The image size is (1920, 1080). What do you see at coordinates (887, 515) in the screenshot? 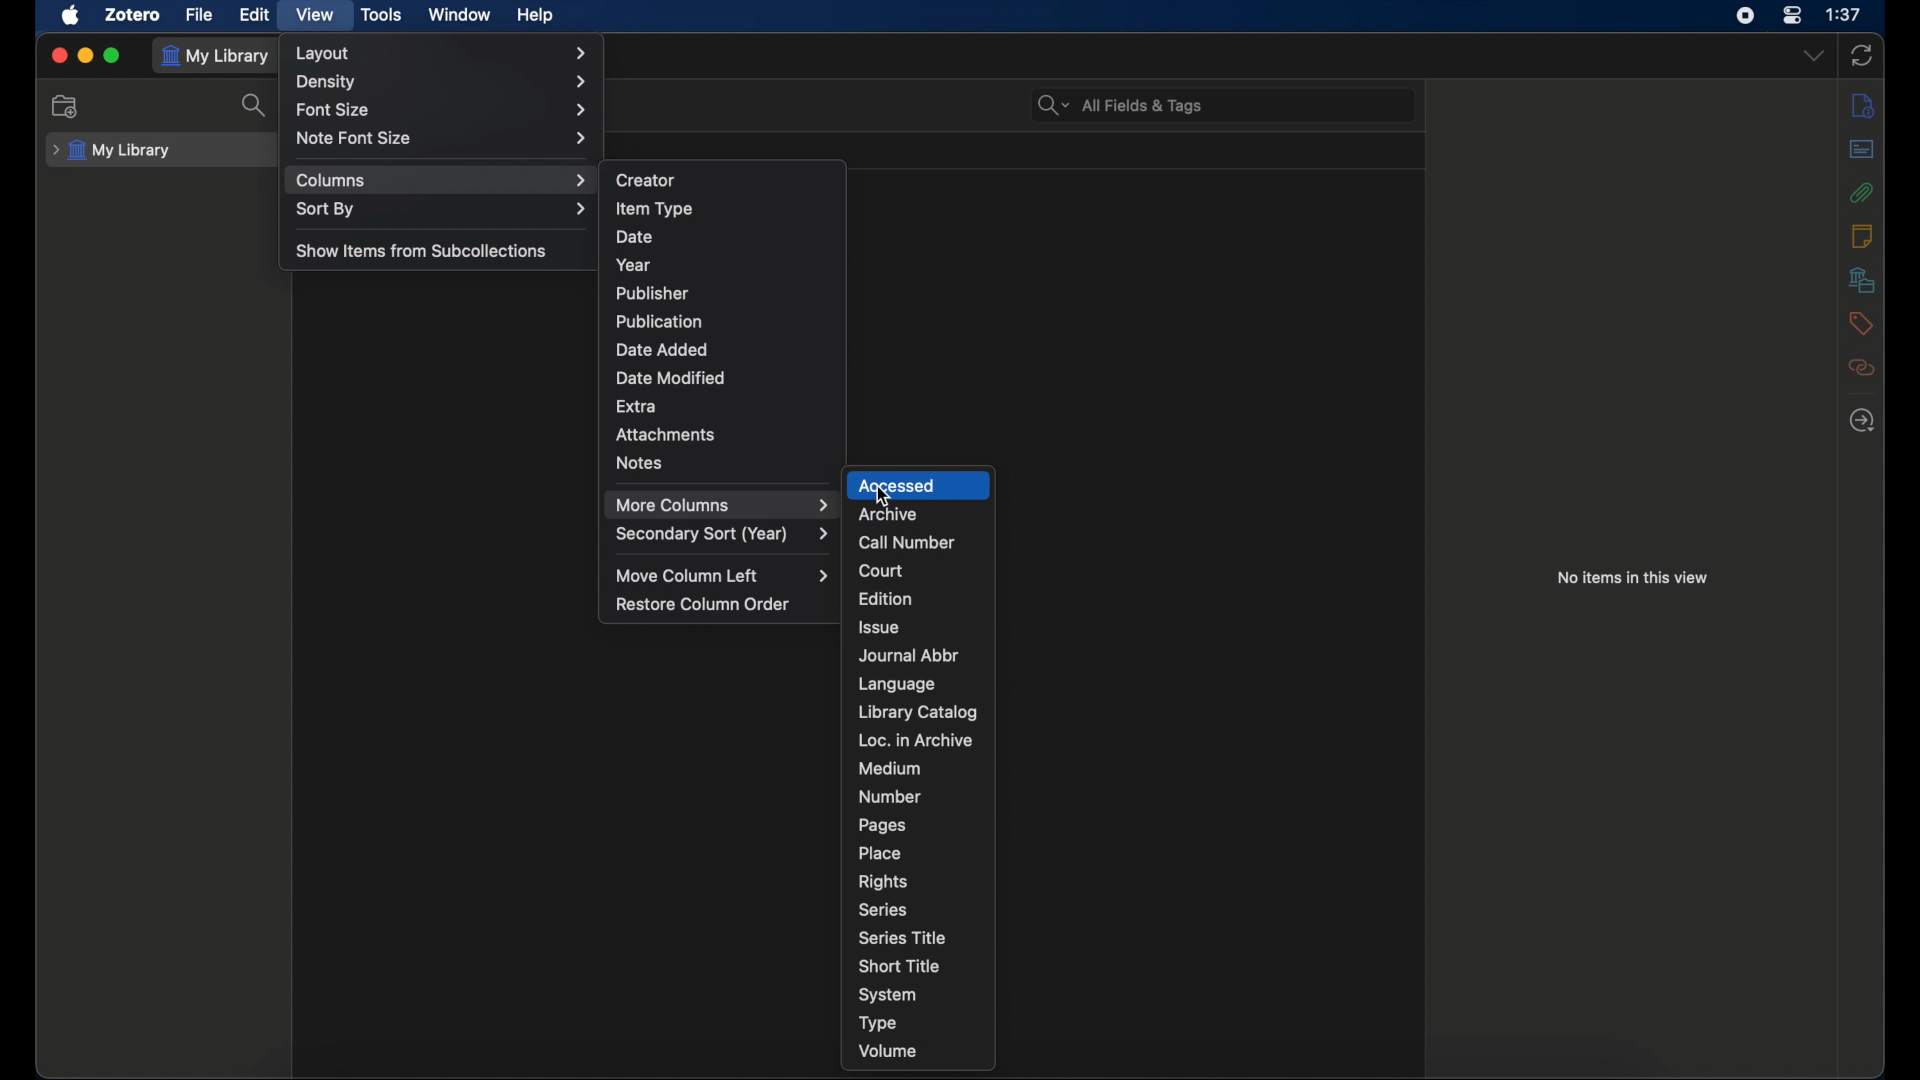
I see `archive` at bounding box center [887, 515].